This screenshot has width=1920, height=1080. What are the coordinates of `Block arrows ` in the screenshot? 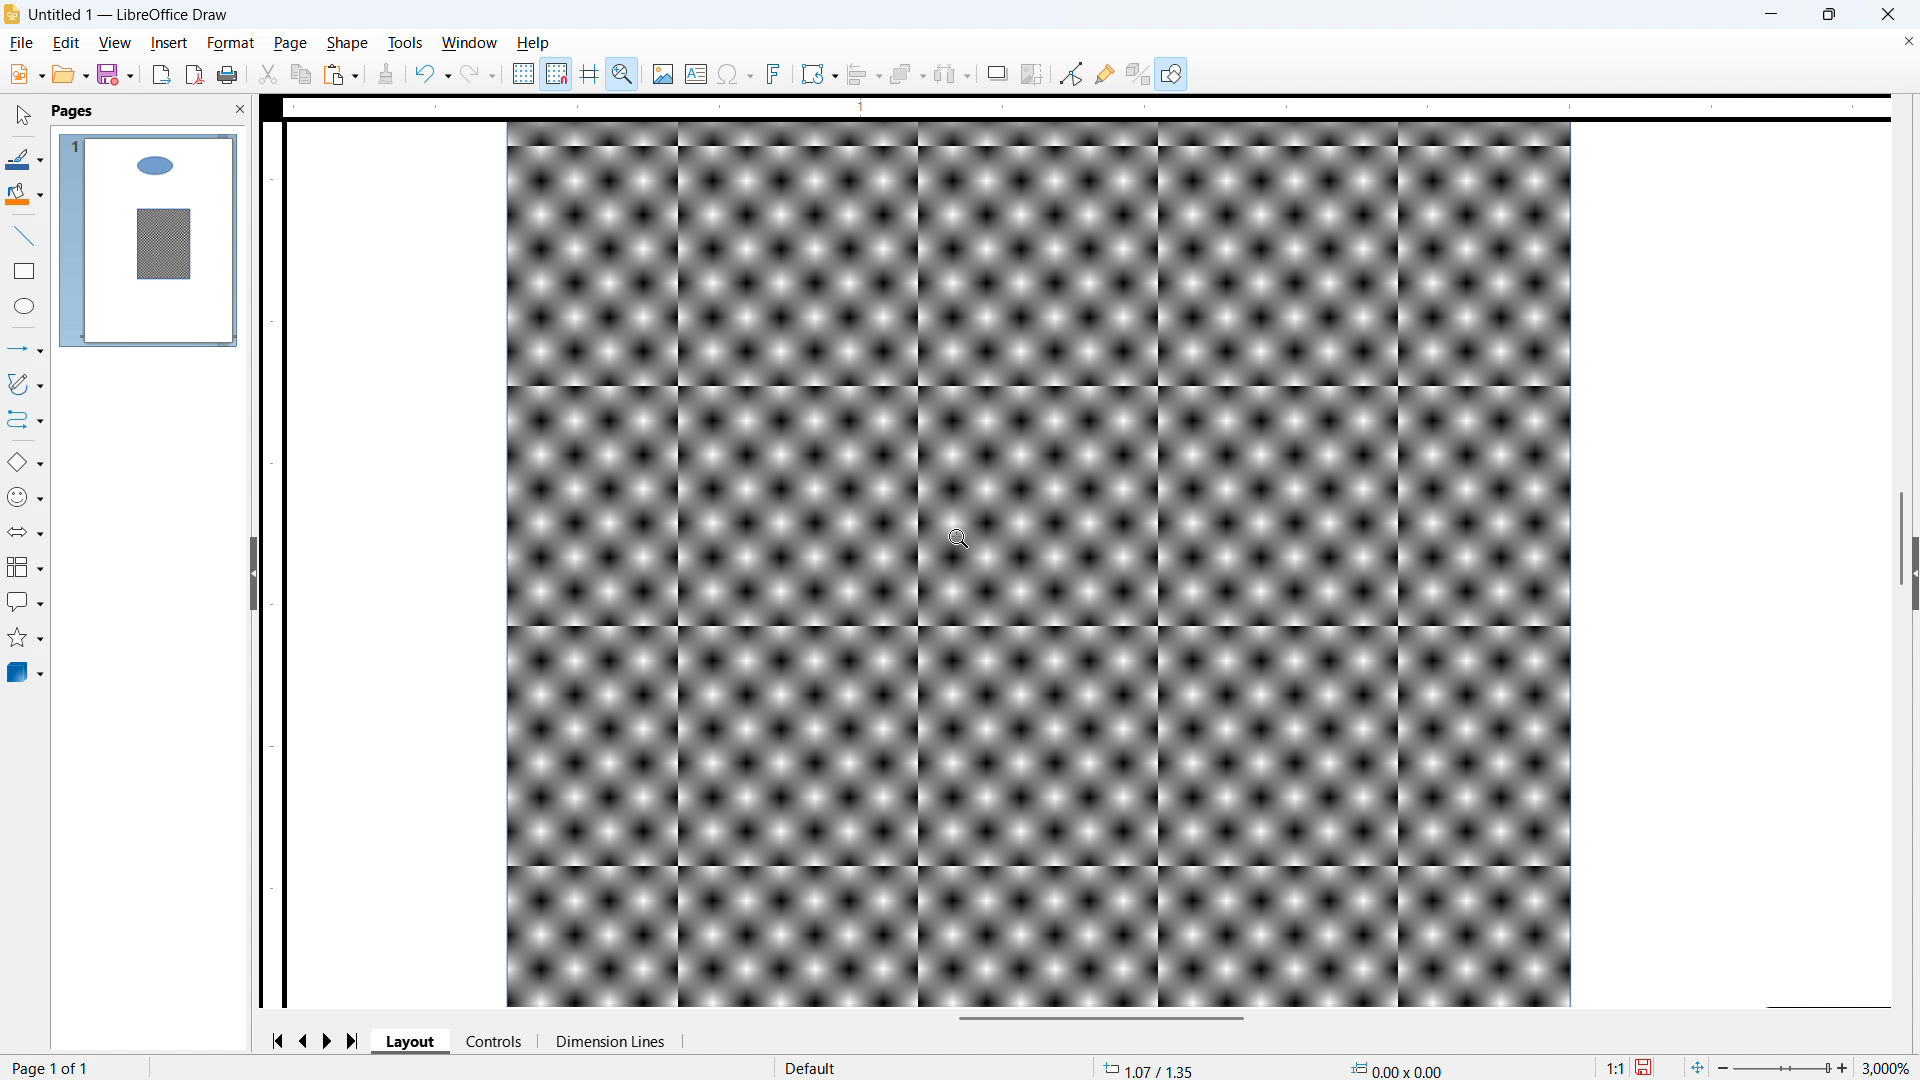 It's located at (25, 532).